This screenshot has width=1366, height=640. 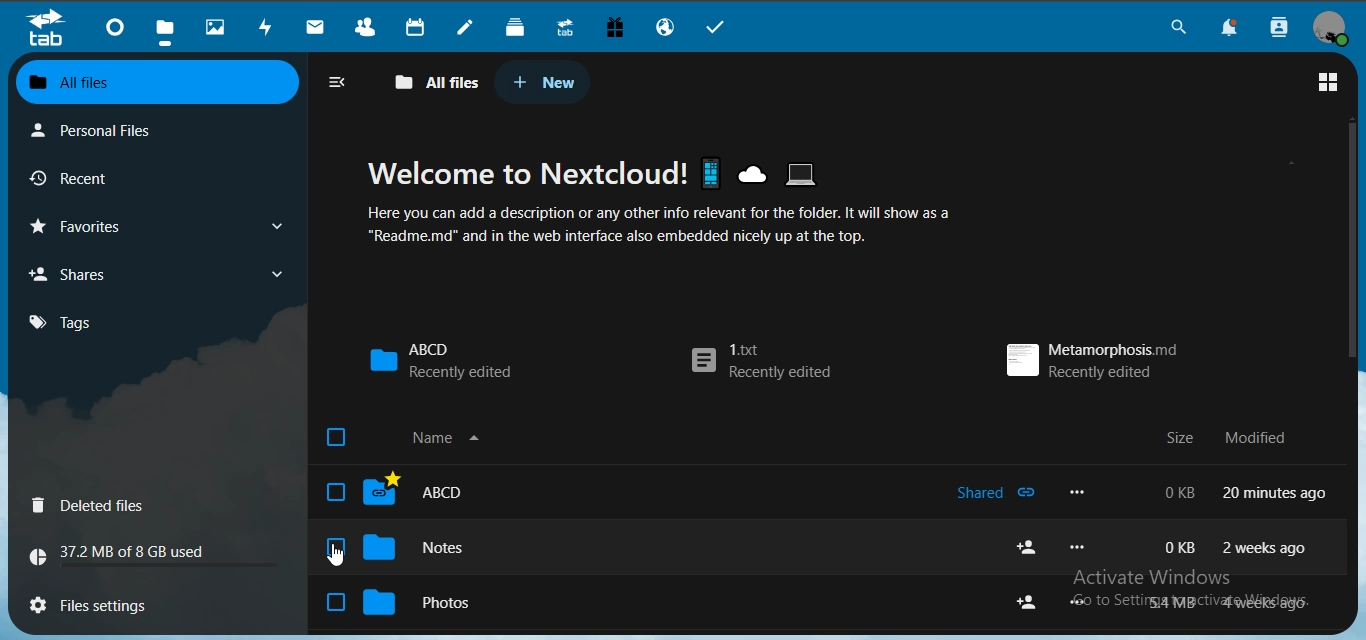 I want to click on view profile, so click(x=1334, y=27).